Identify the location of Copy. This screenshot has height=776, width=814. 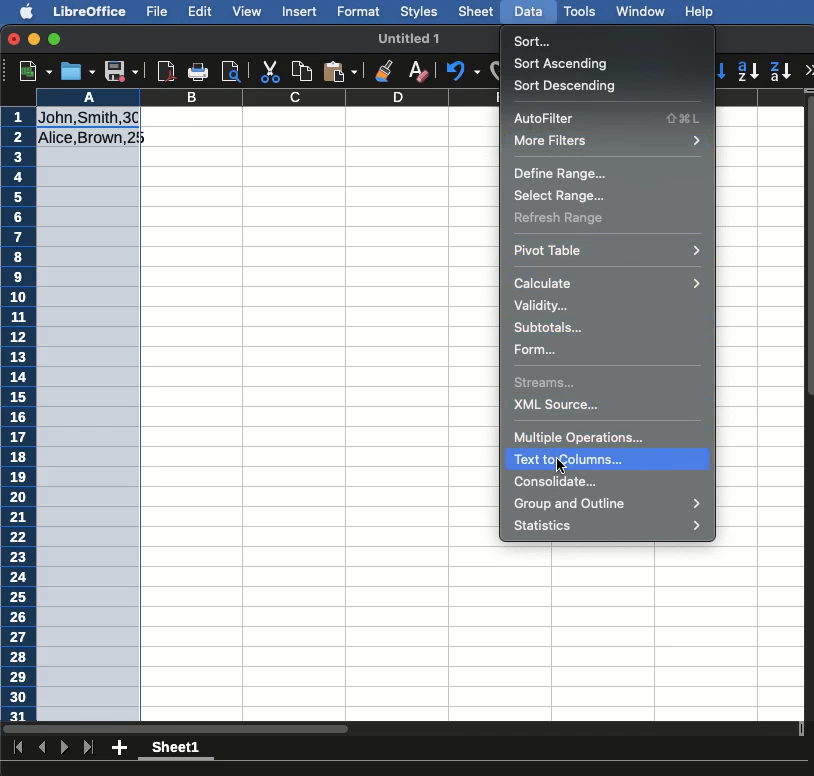
(305, 69).